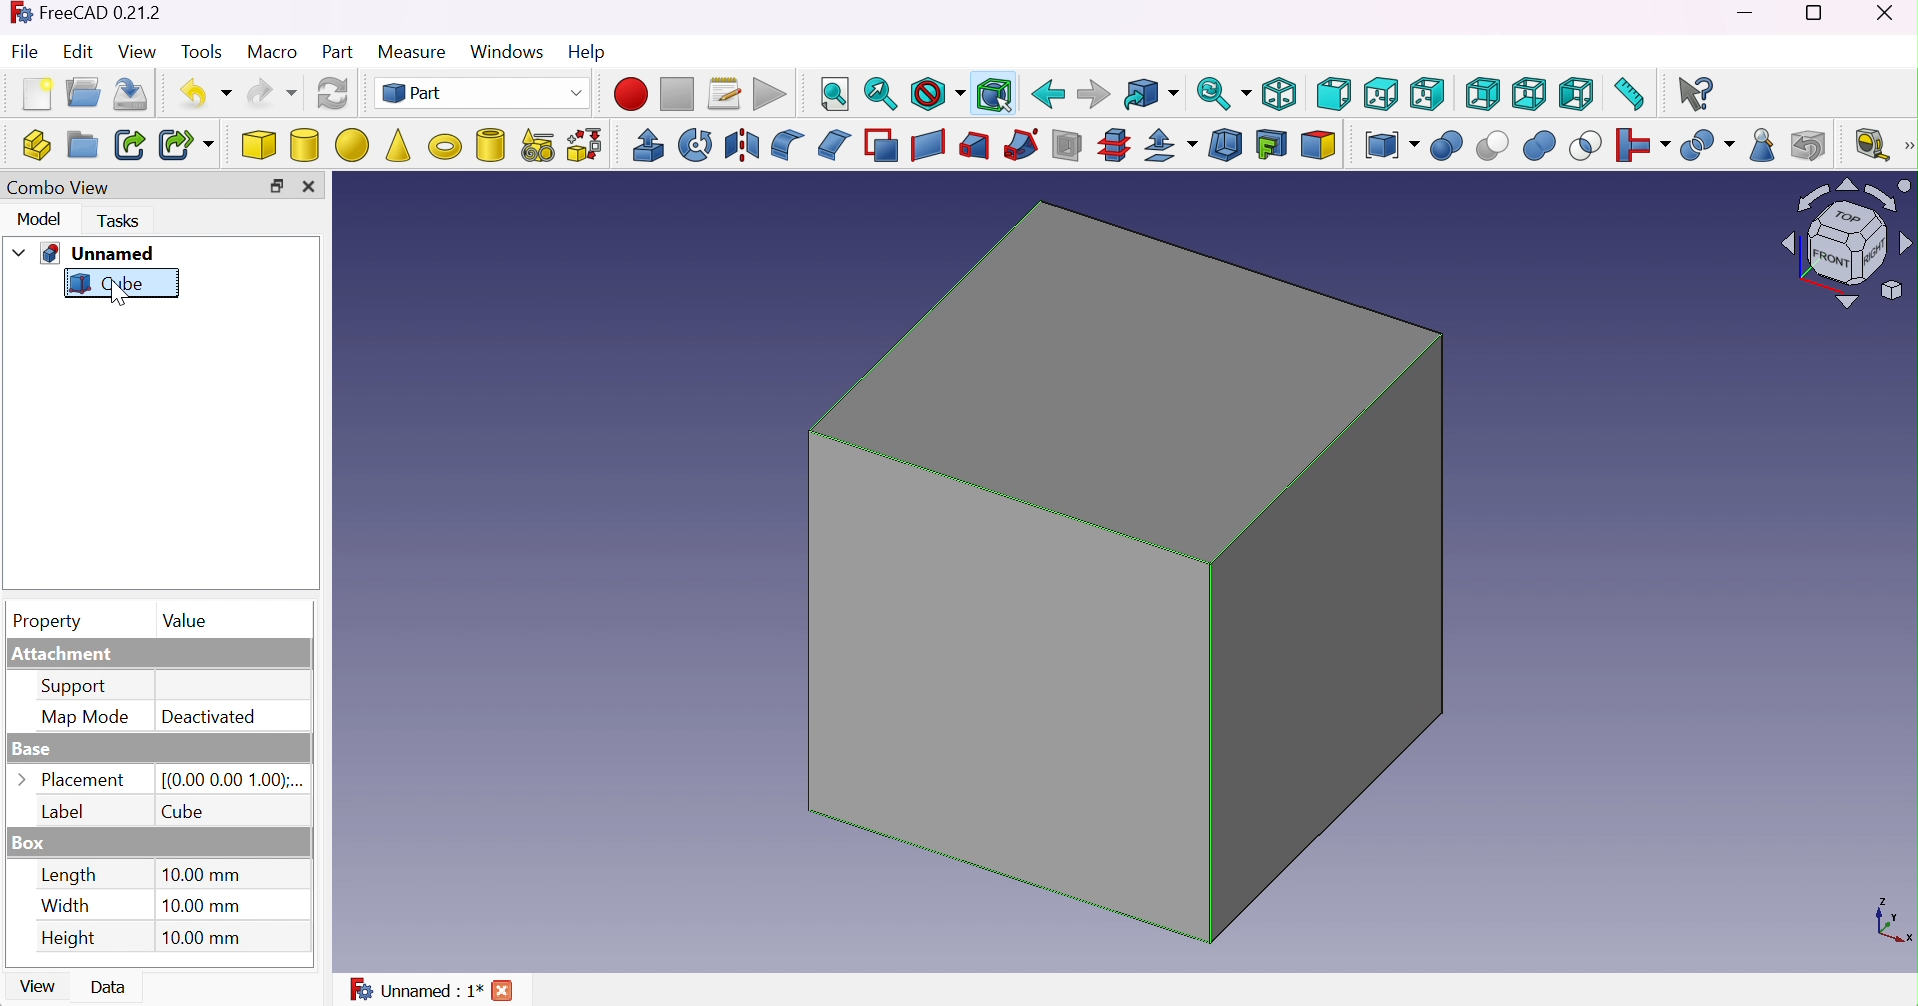 Image resolution: width=1918 pixels, height=1006 pixels. What do you see at coordinates (200, 907) in the screenshot?
I see `10.00 mm` at bounding box center [200, 907].